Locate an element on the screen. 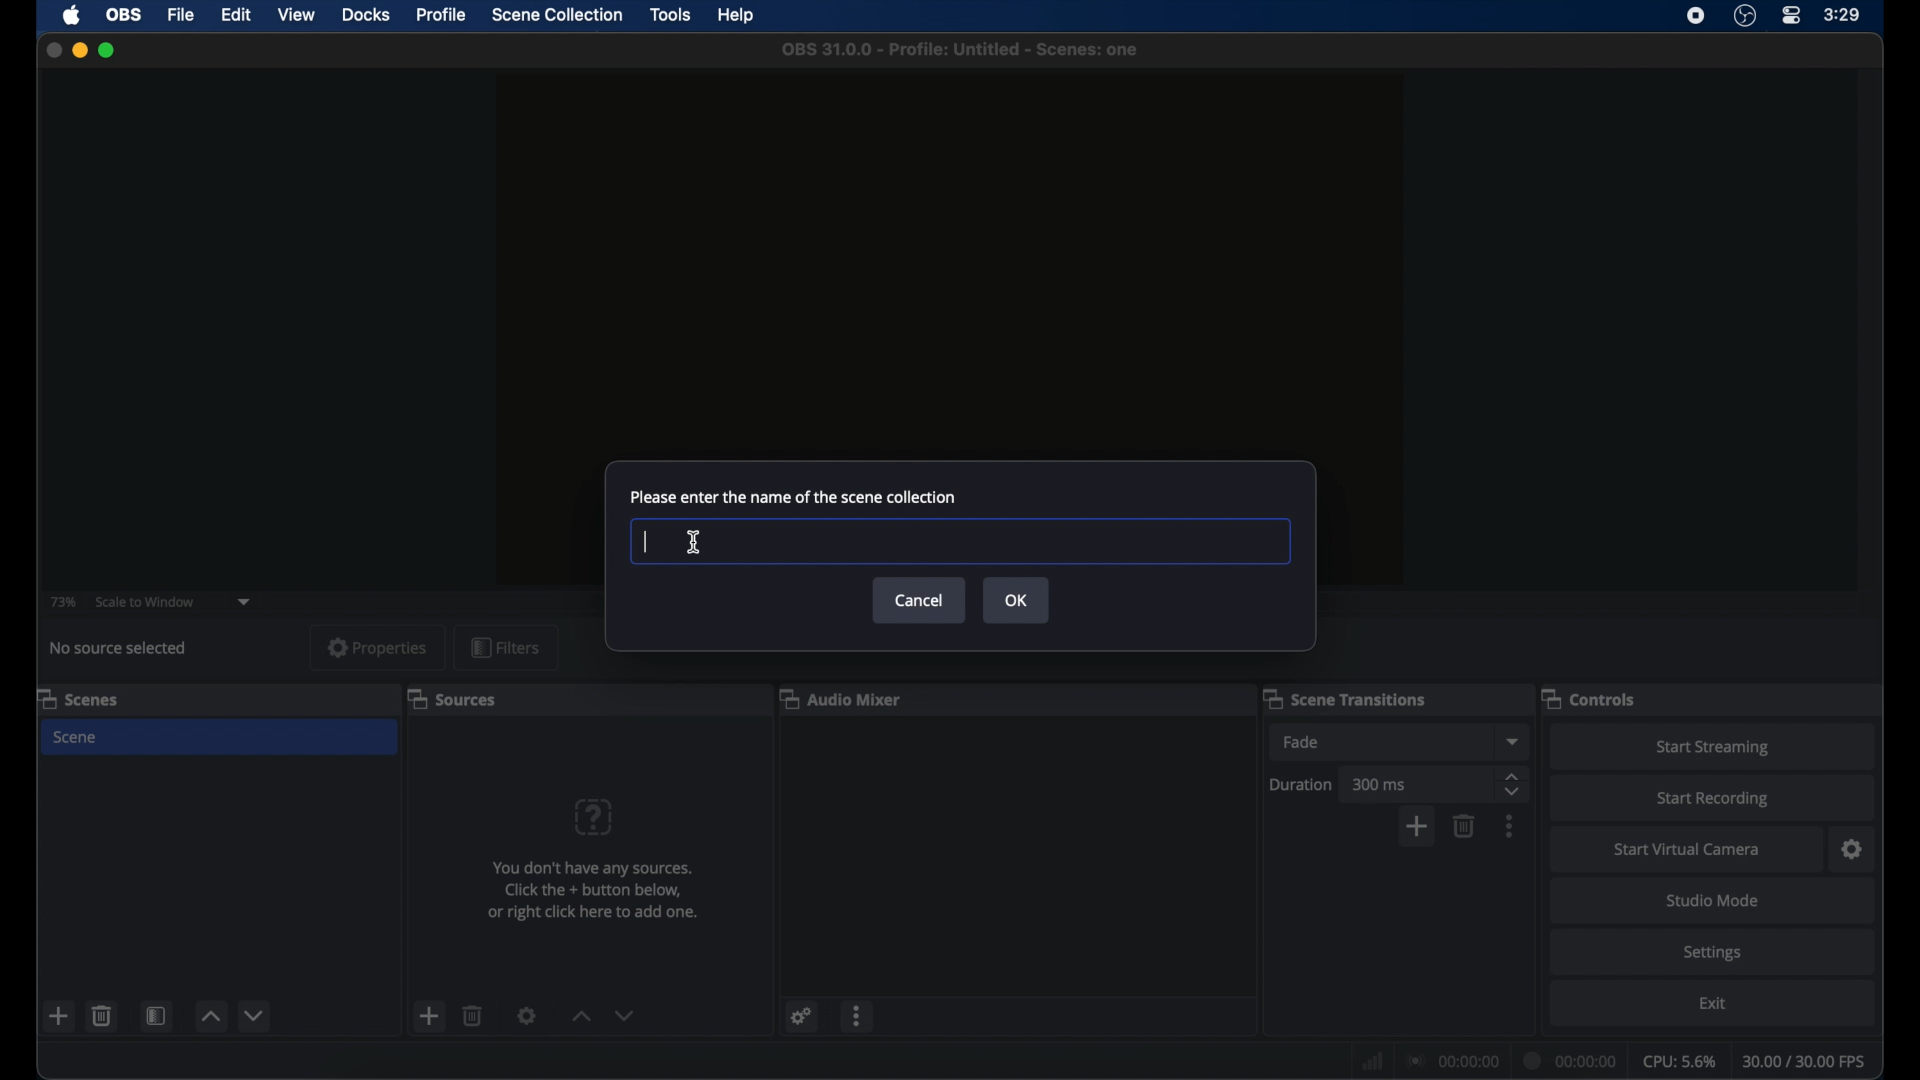  add is located at coordinates (428, 1015).